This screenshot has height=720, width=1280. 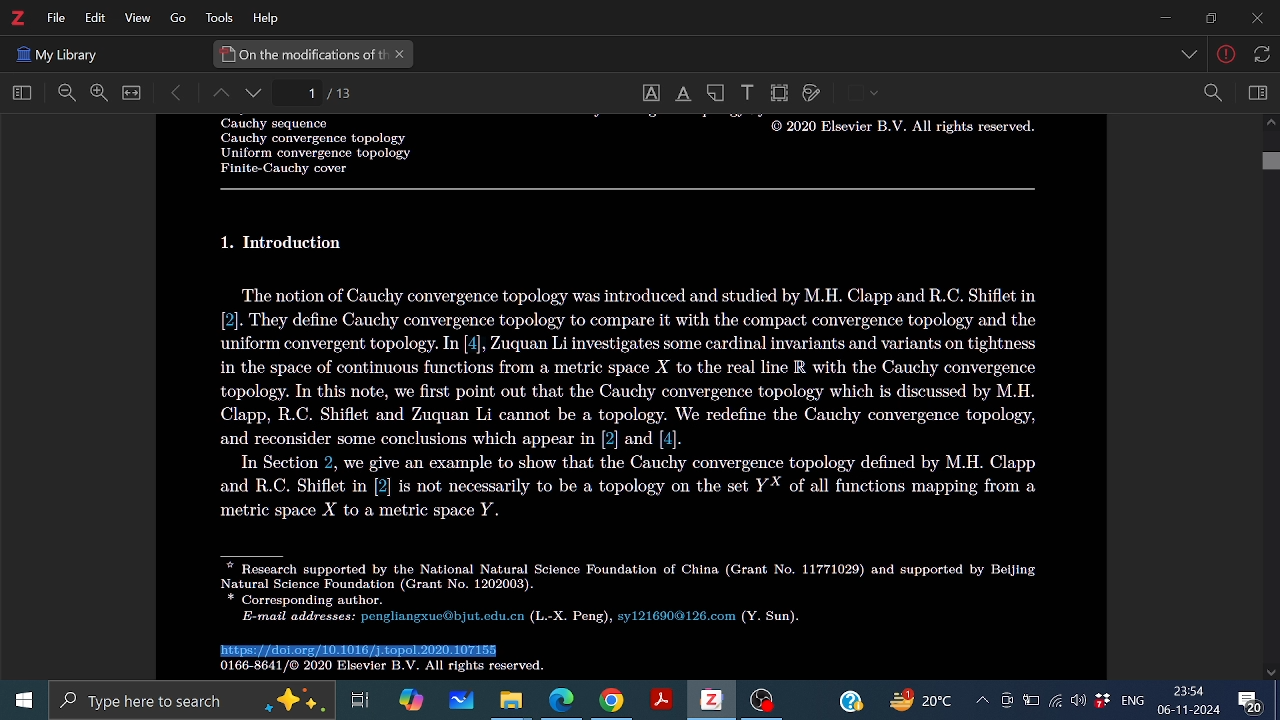 What do you see at coordinates (925, 701) in the screenshot?
I see `Weather` at bounding box center [925, 701].